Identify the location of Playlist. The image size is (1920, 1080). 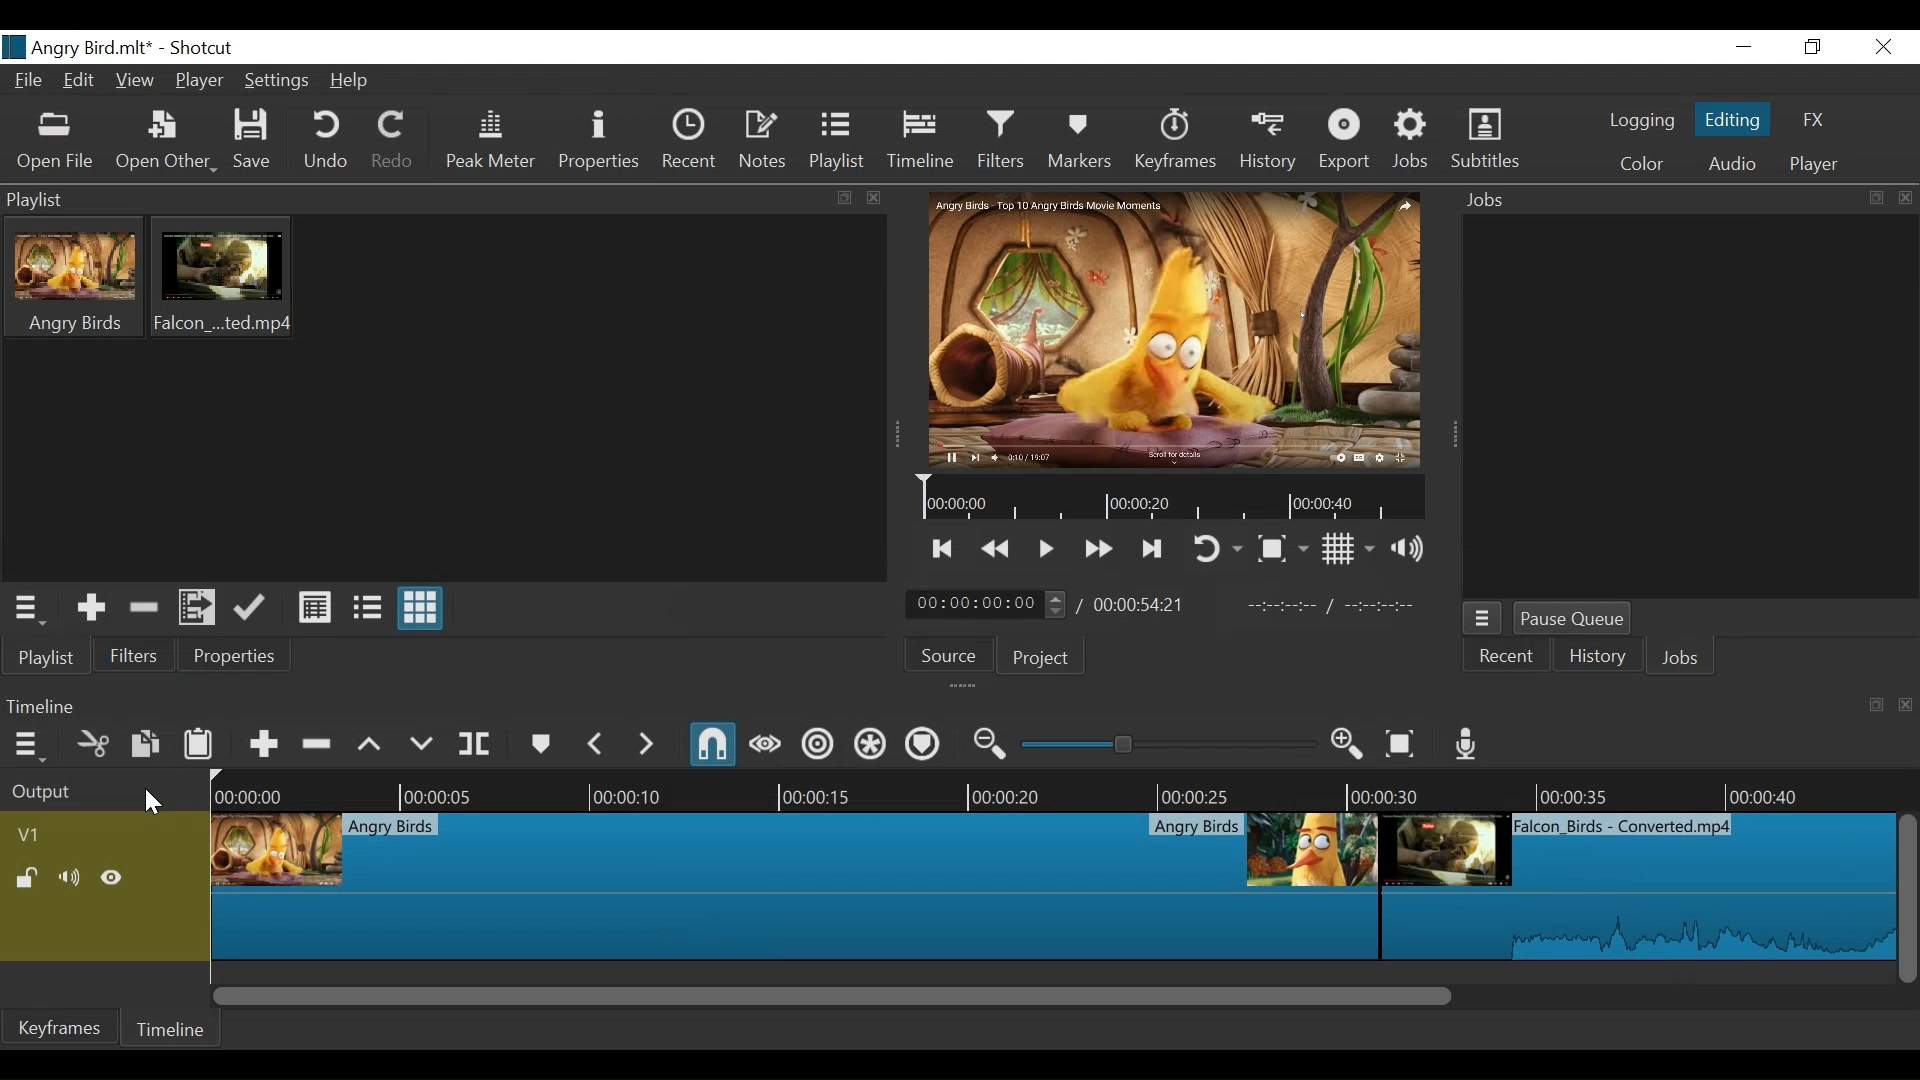
(838, 141).